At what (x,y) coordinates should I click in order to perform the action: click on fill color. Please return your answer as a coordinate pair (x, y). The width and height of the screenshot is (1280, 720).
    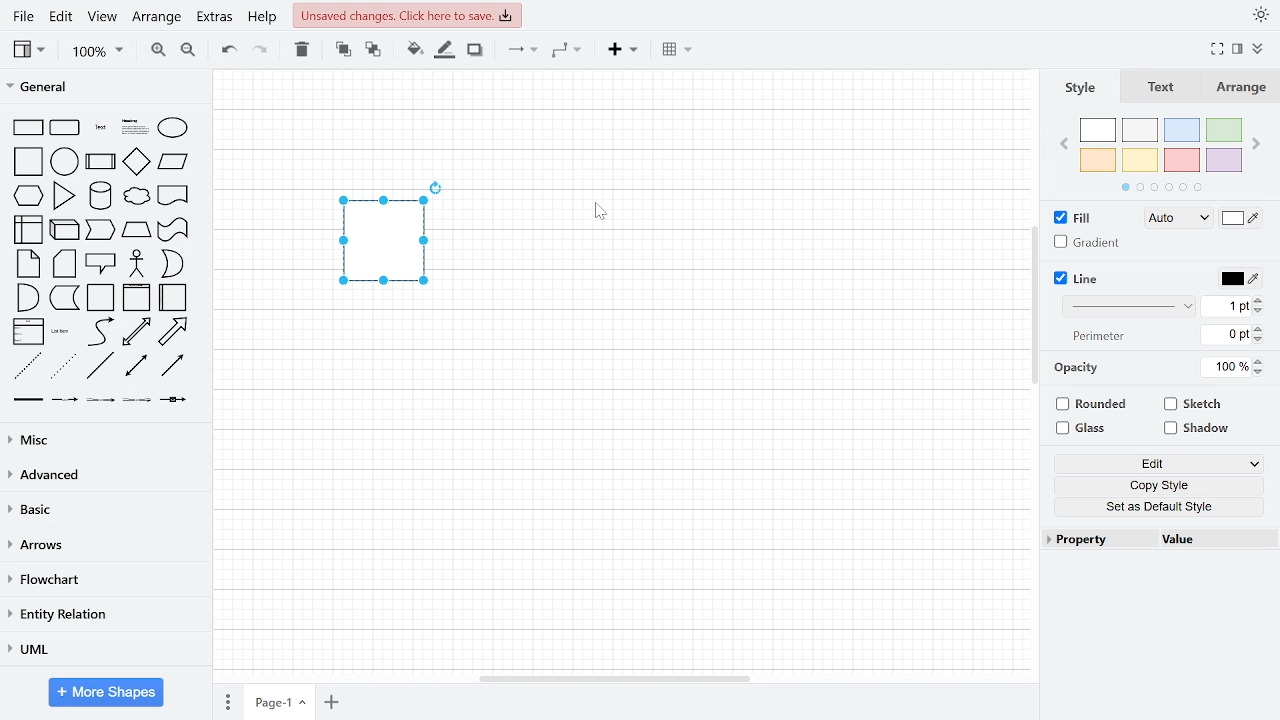
    Looking at the image, I should click on (412, 48).